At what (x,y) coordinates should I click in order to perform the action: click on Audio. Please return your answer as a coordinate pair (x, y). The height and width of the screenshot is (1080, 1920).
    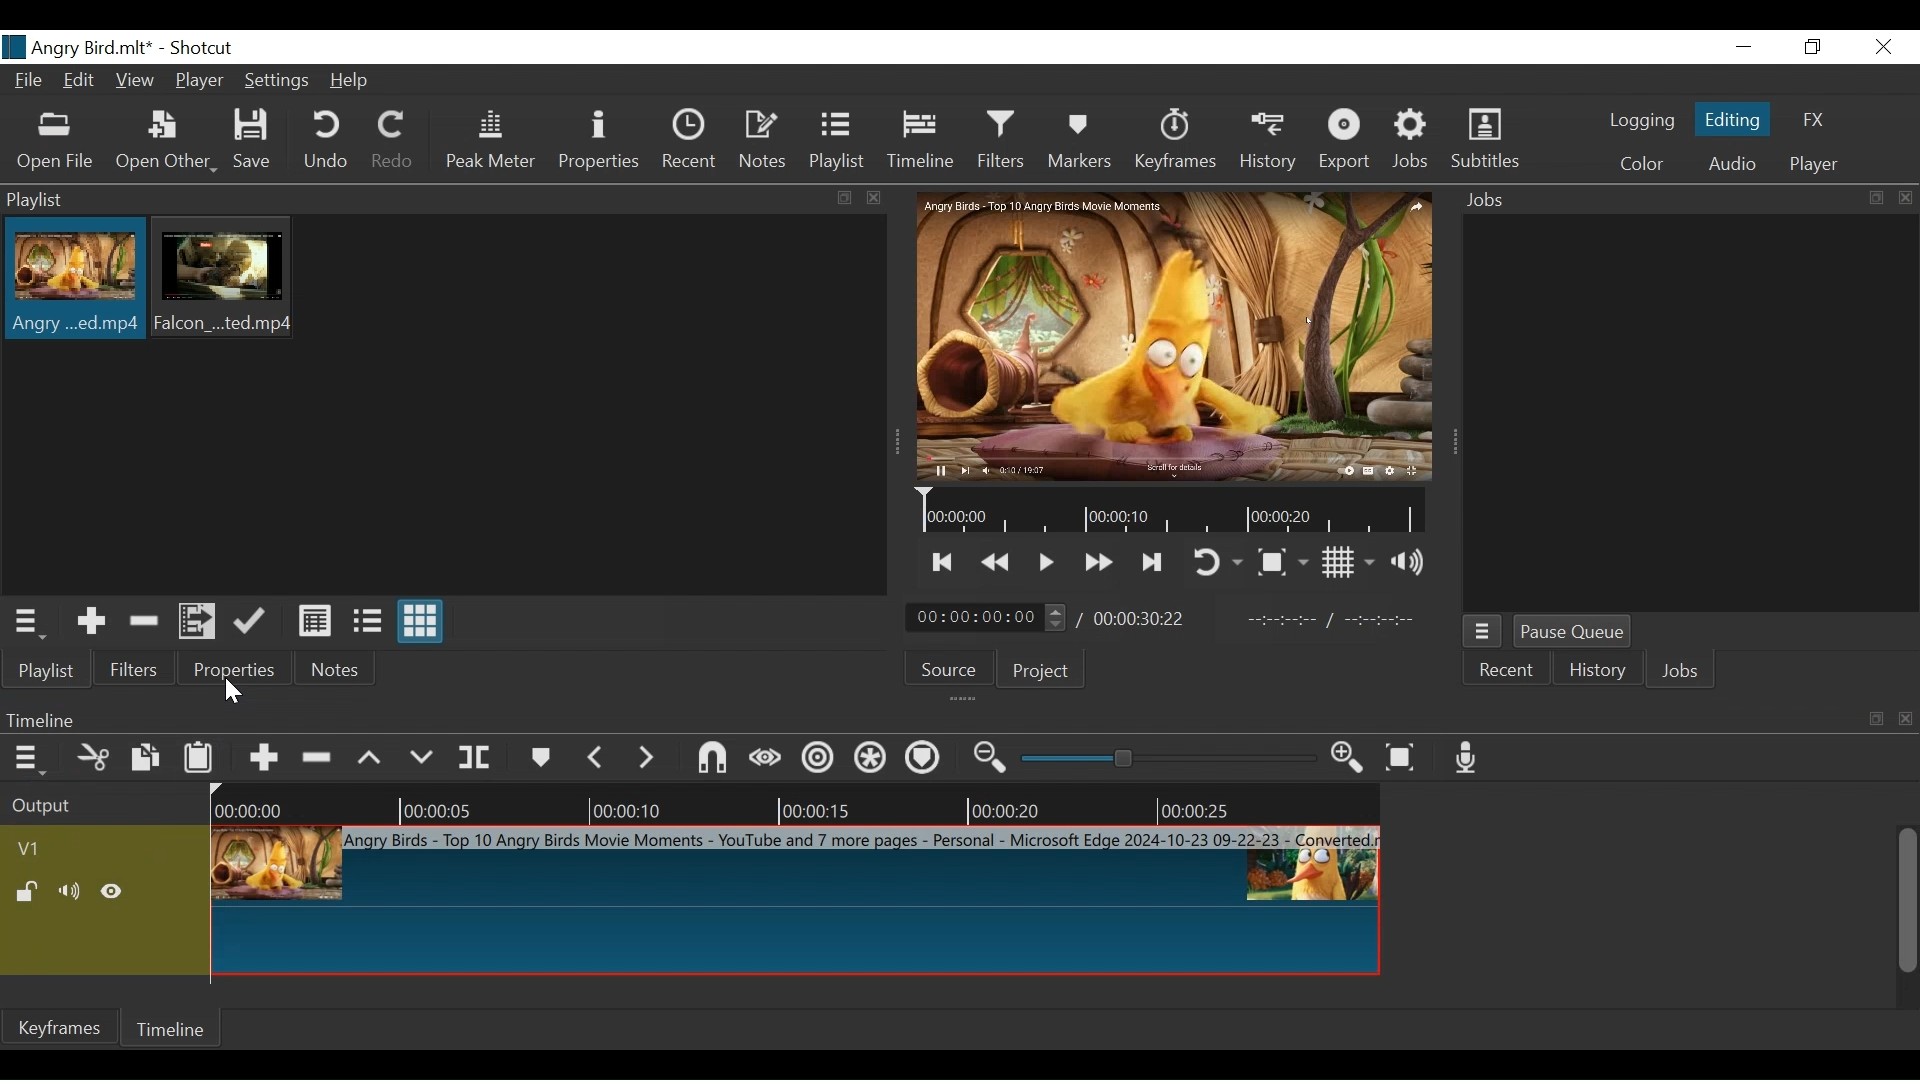
    Looking at the image, I should click on (1732, 164).